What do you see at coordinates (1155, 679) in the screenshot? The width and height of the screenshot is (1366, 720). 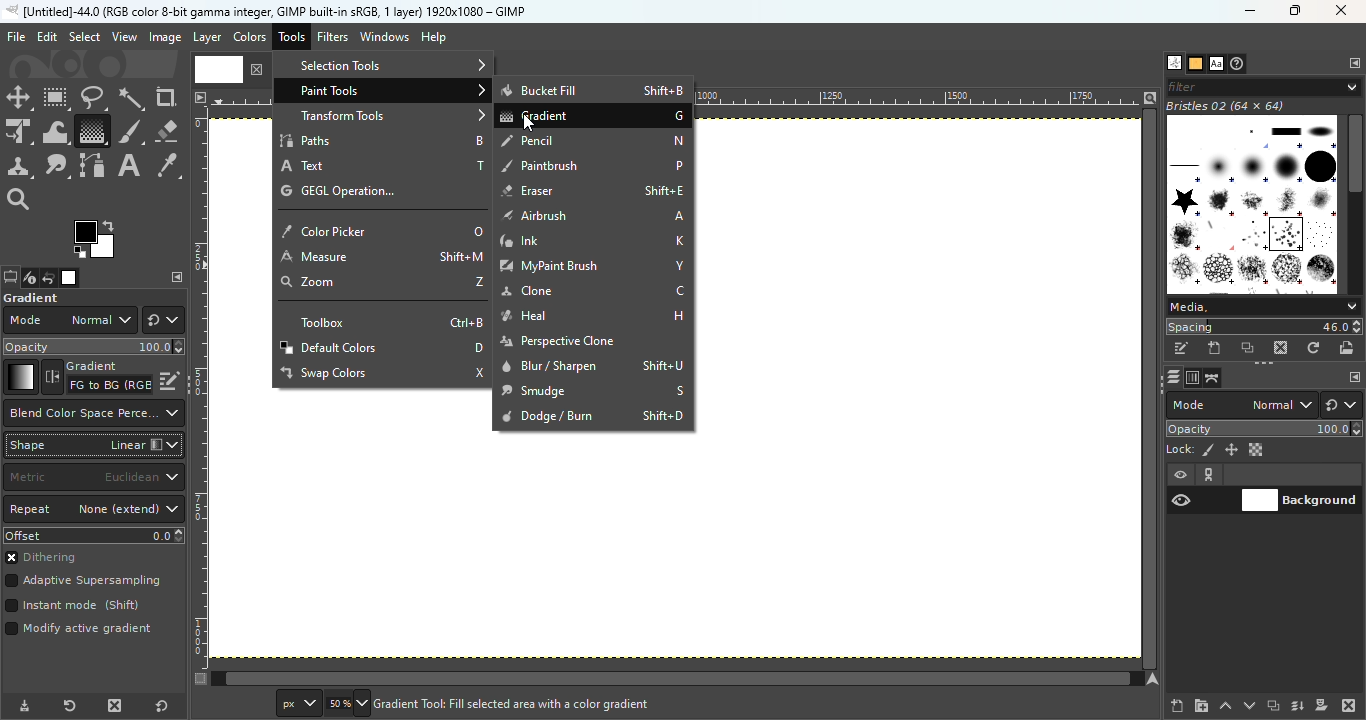 I see `Navigate` at bounding box center [1155, 679].